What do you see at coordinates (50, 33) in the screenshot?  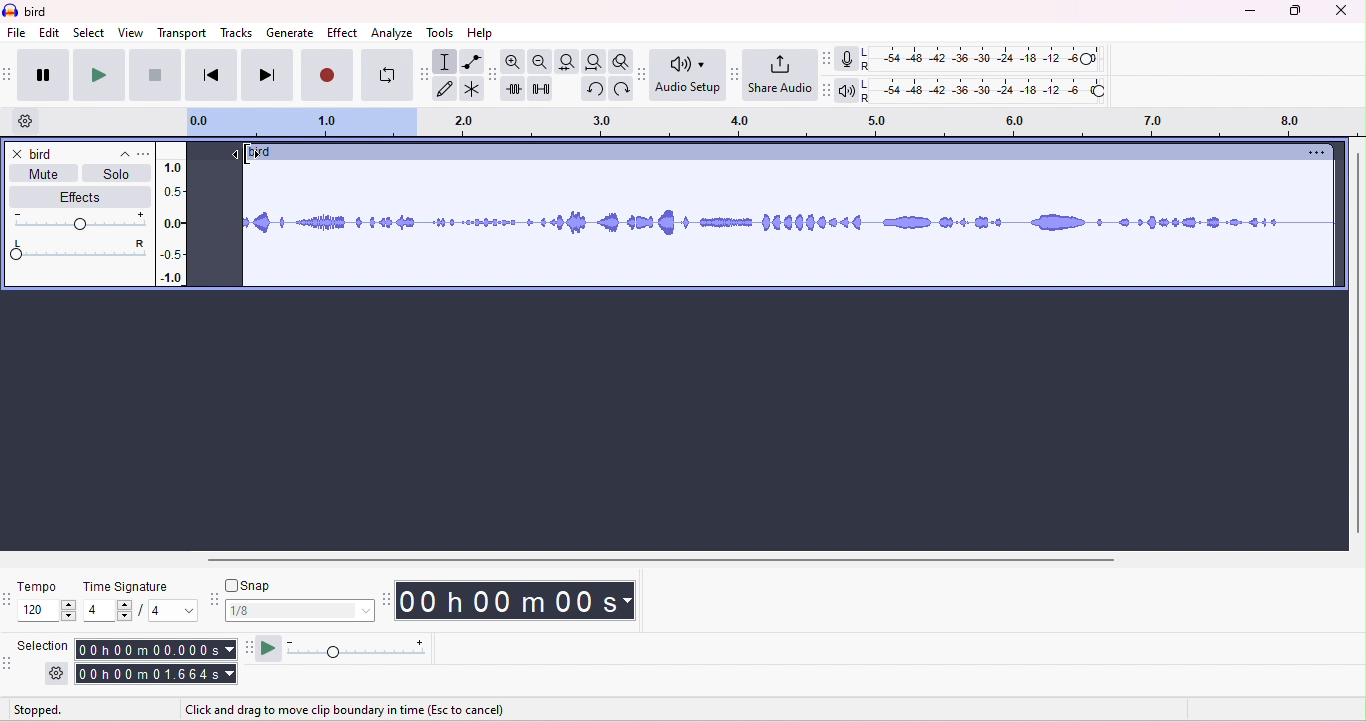 I see `edit` at bounding box center [50, 33].